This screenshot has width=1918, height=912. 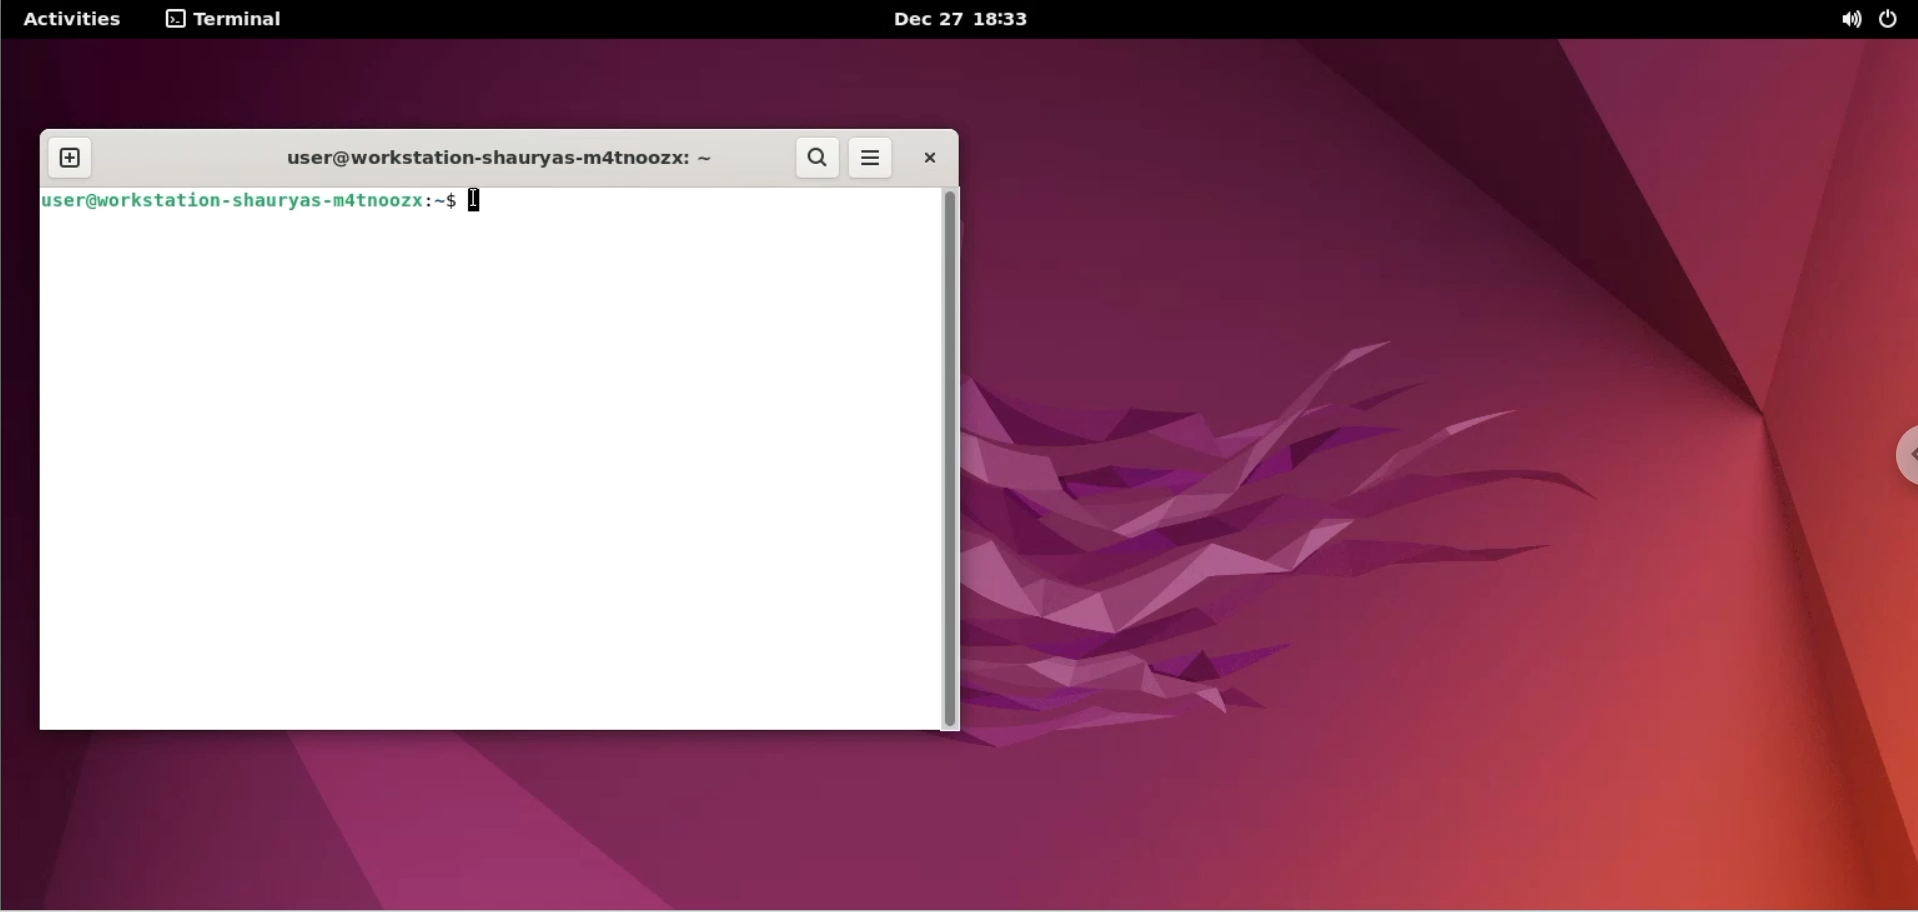 What do you see at coordinates (819, 160) in the screenshot?
I see `search` at bounding box center [819, 160].